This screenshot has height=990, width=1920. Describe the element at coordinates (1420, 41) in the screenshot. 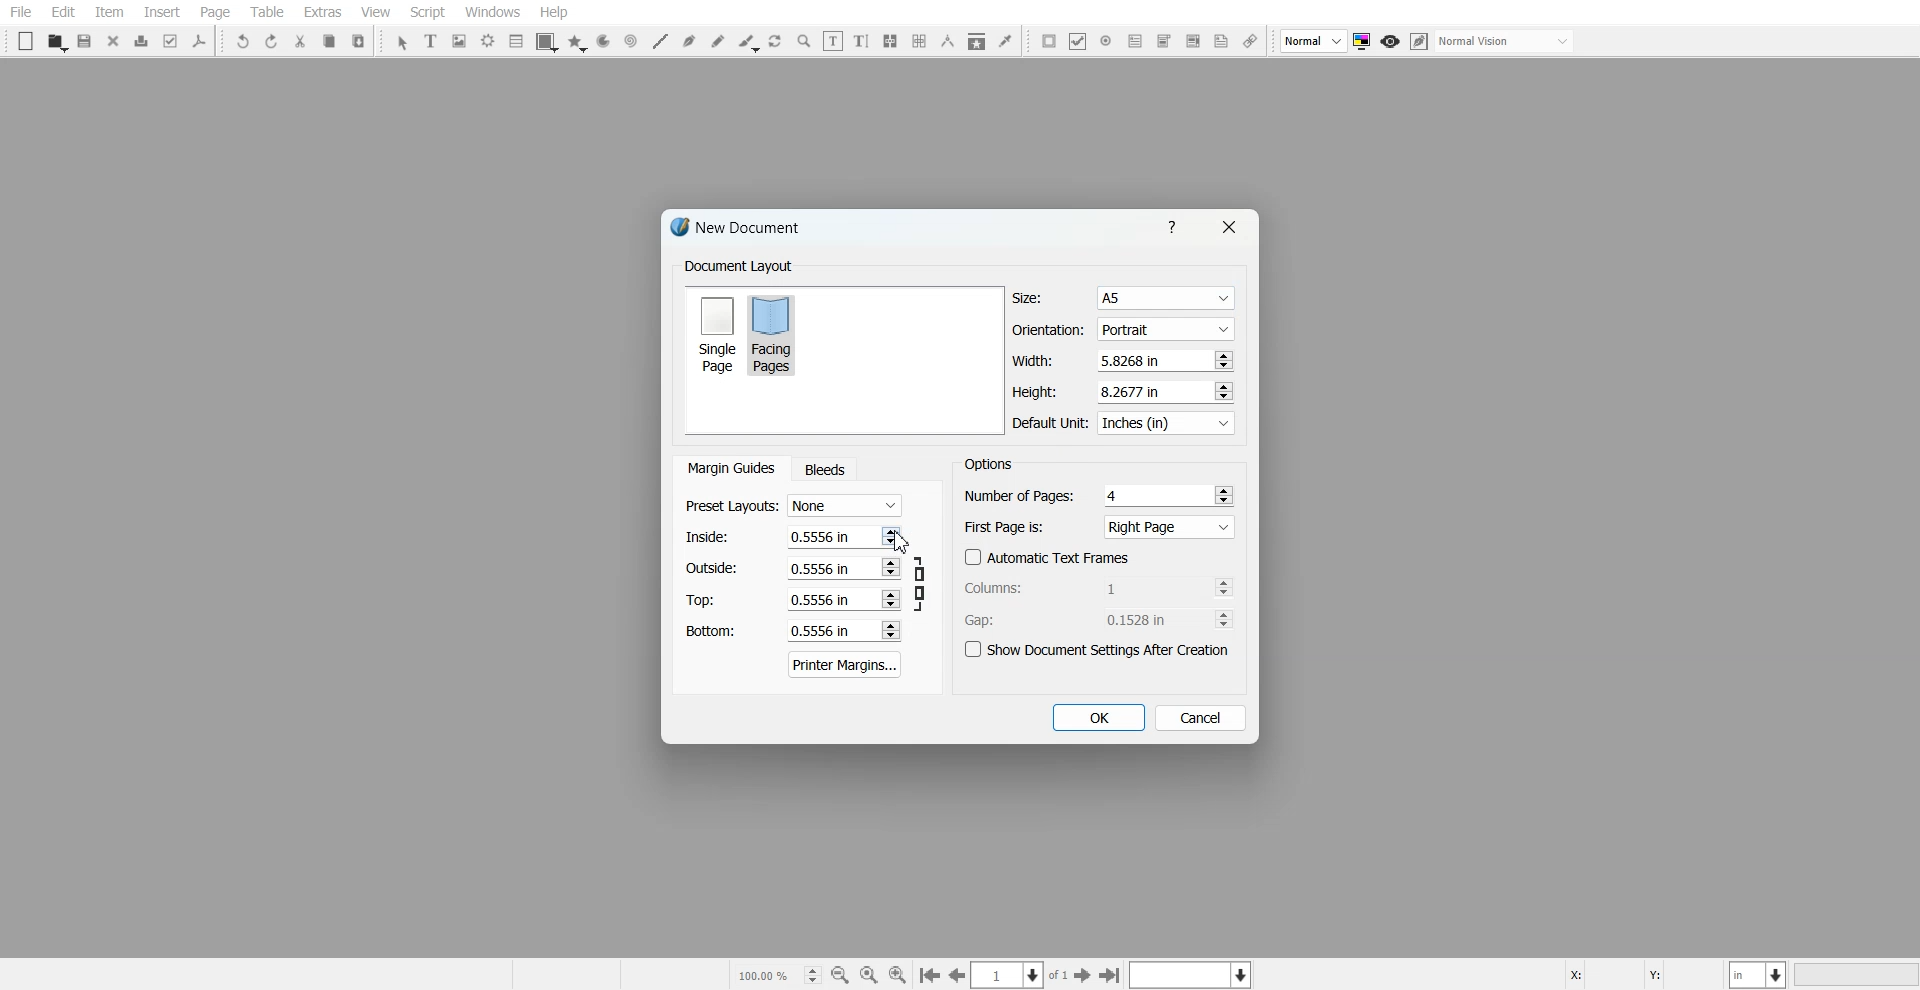

I see `Edit in preview mode` at that location.